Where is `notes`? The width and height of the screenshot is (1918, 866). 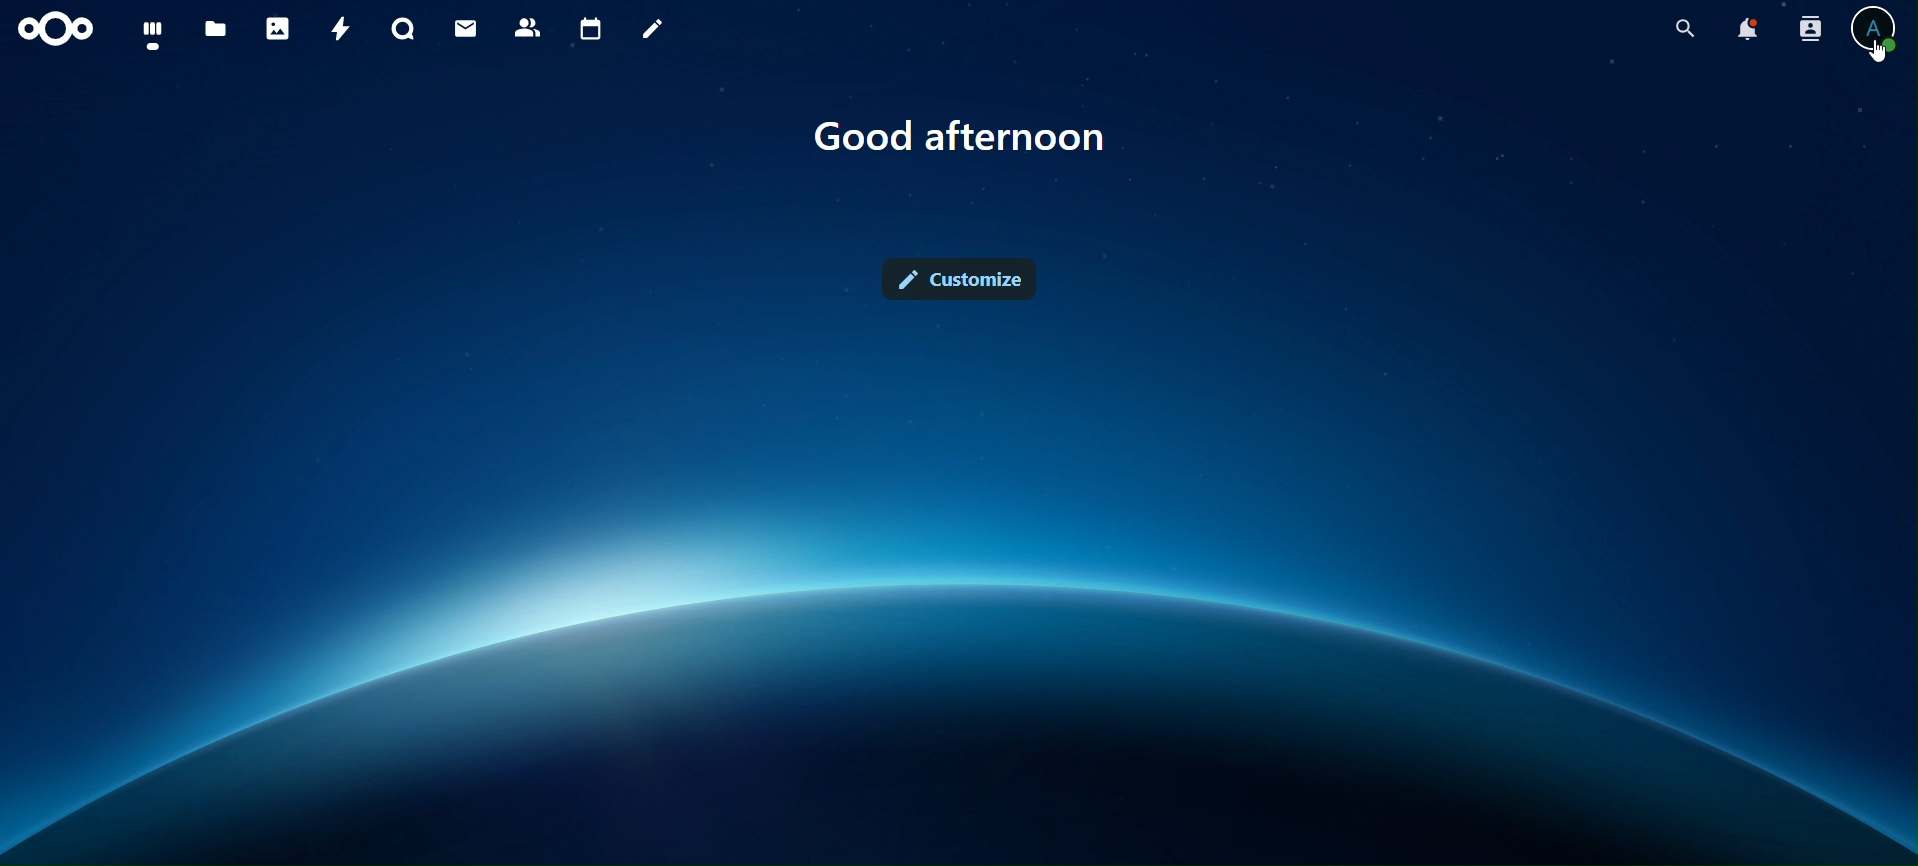 notes is located at coordinates (650, 30).